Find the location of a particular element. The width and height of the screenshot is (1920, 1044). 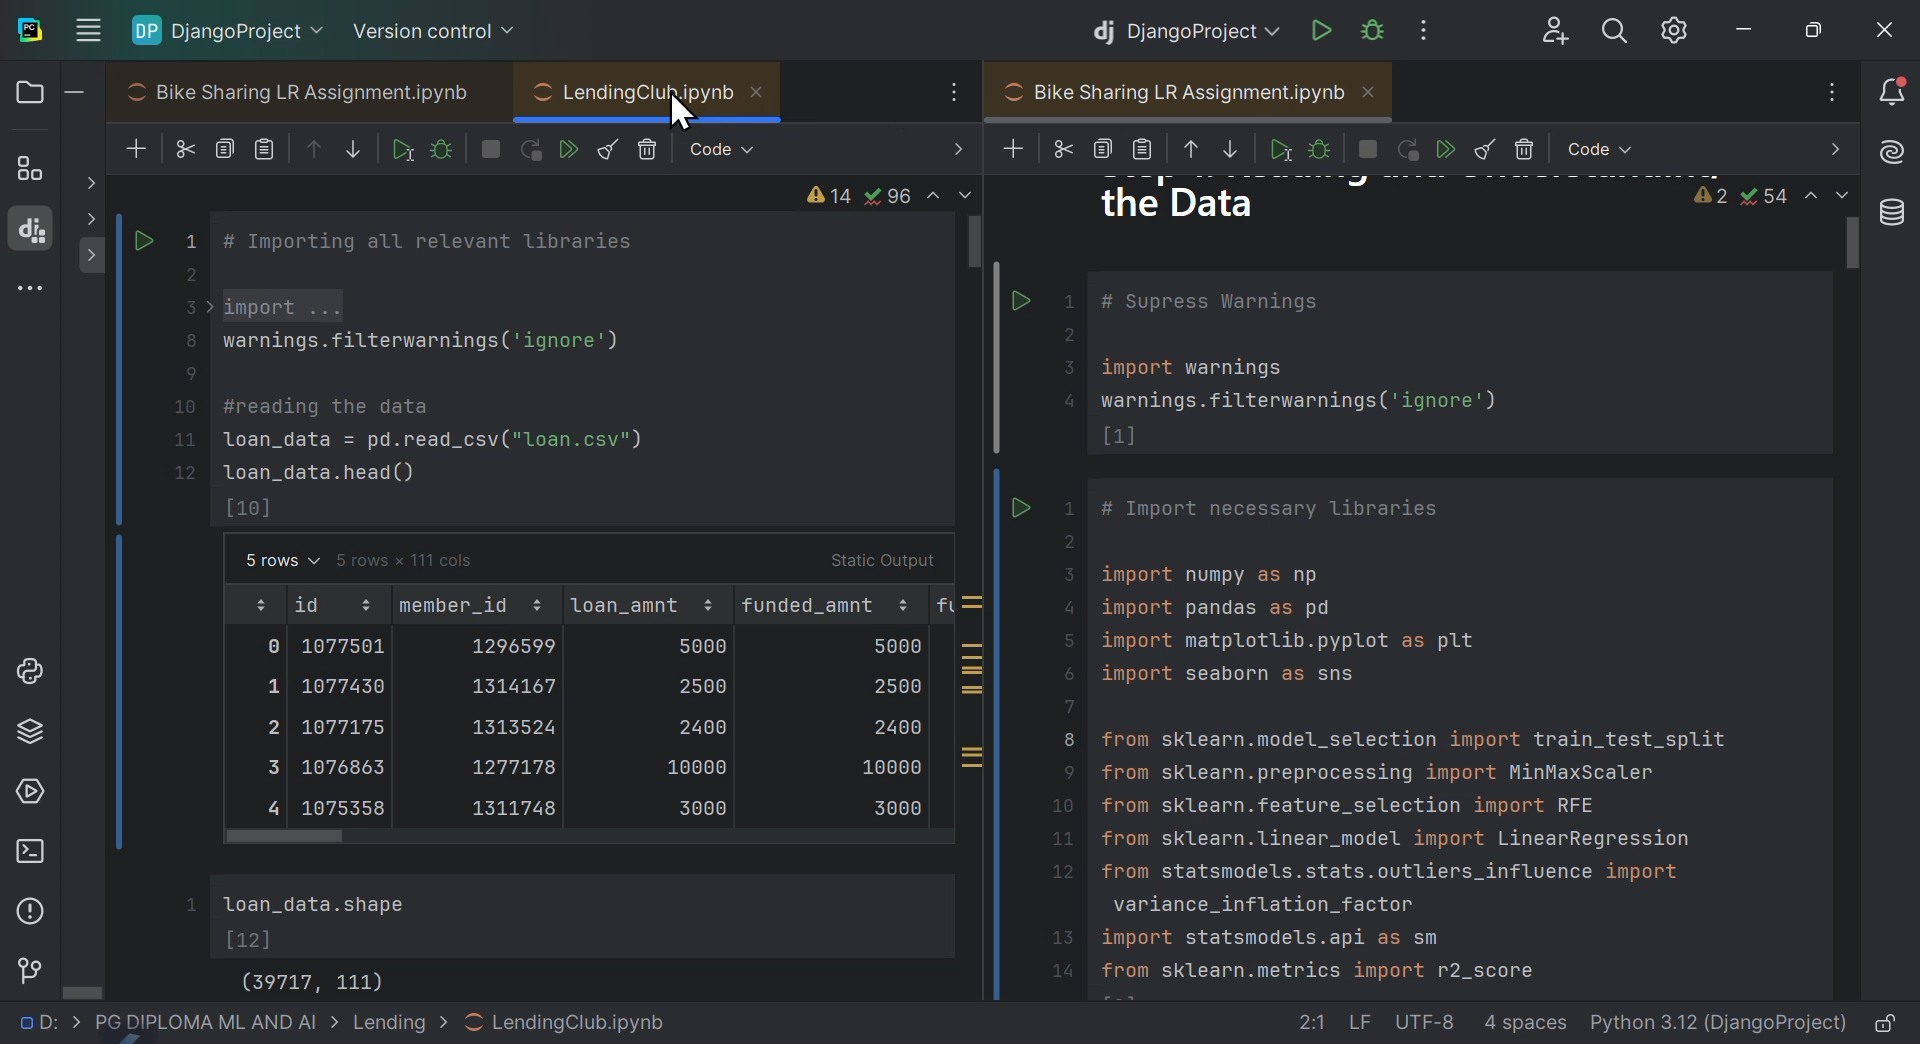

Files and folders is located at coordinates (49, 92).